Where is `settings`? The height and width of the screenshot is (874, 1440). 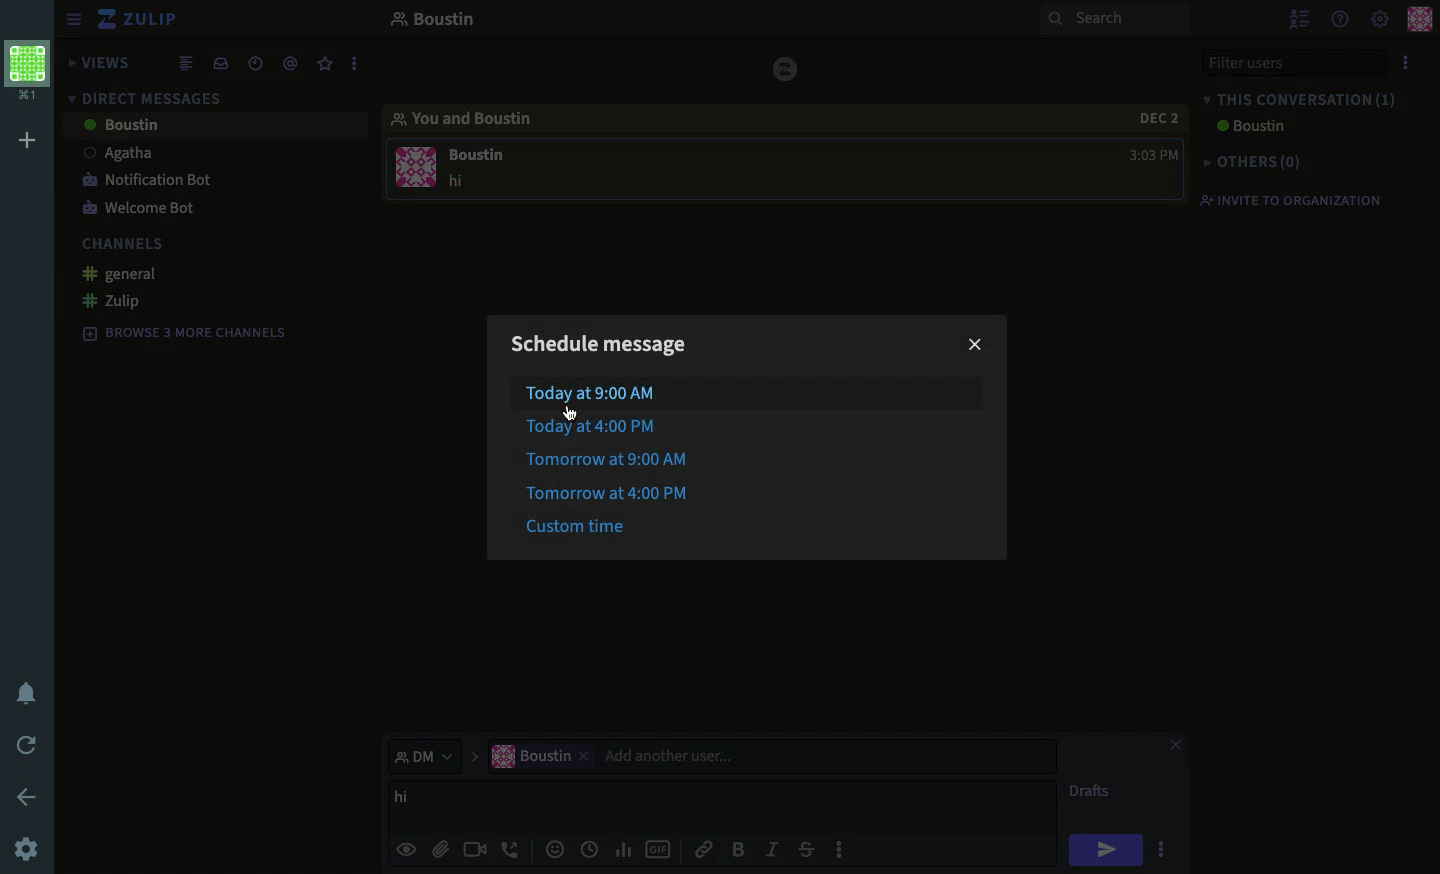 settings is located at coordinates (26, 849).